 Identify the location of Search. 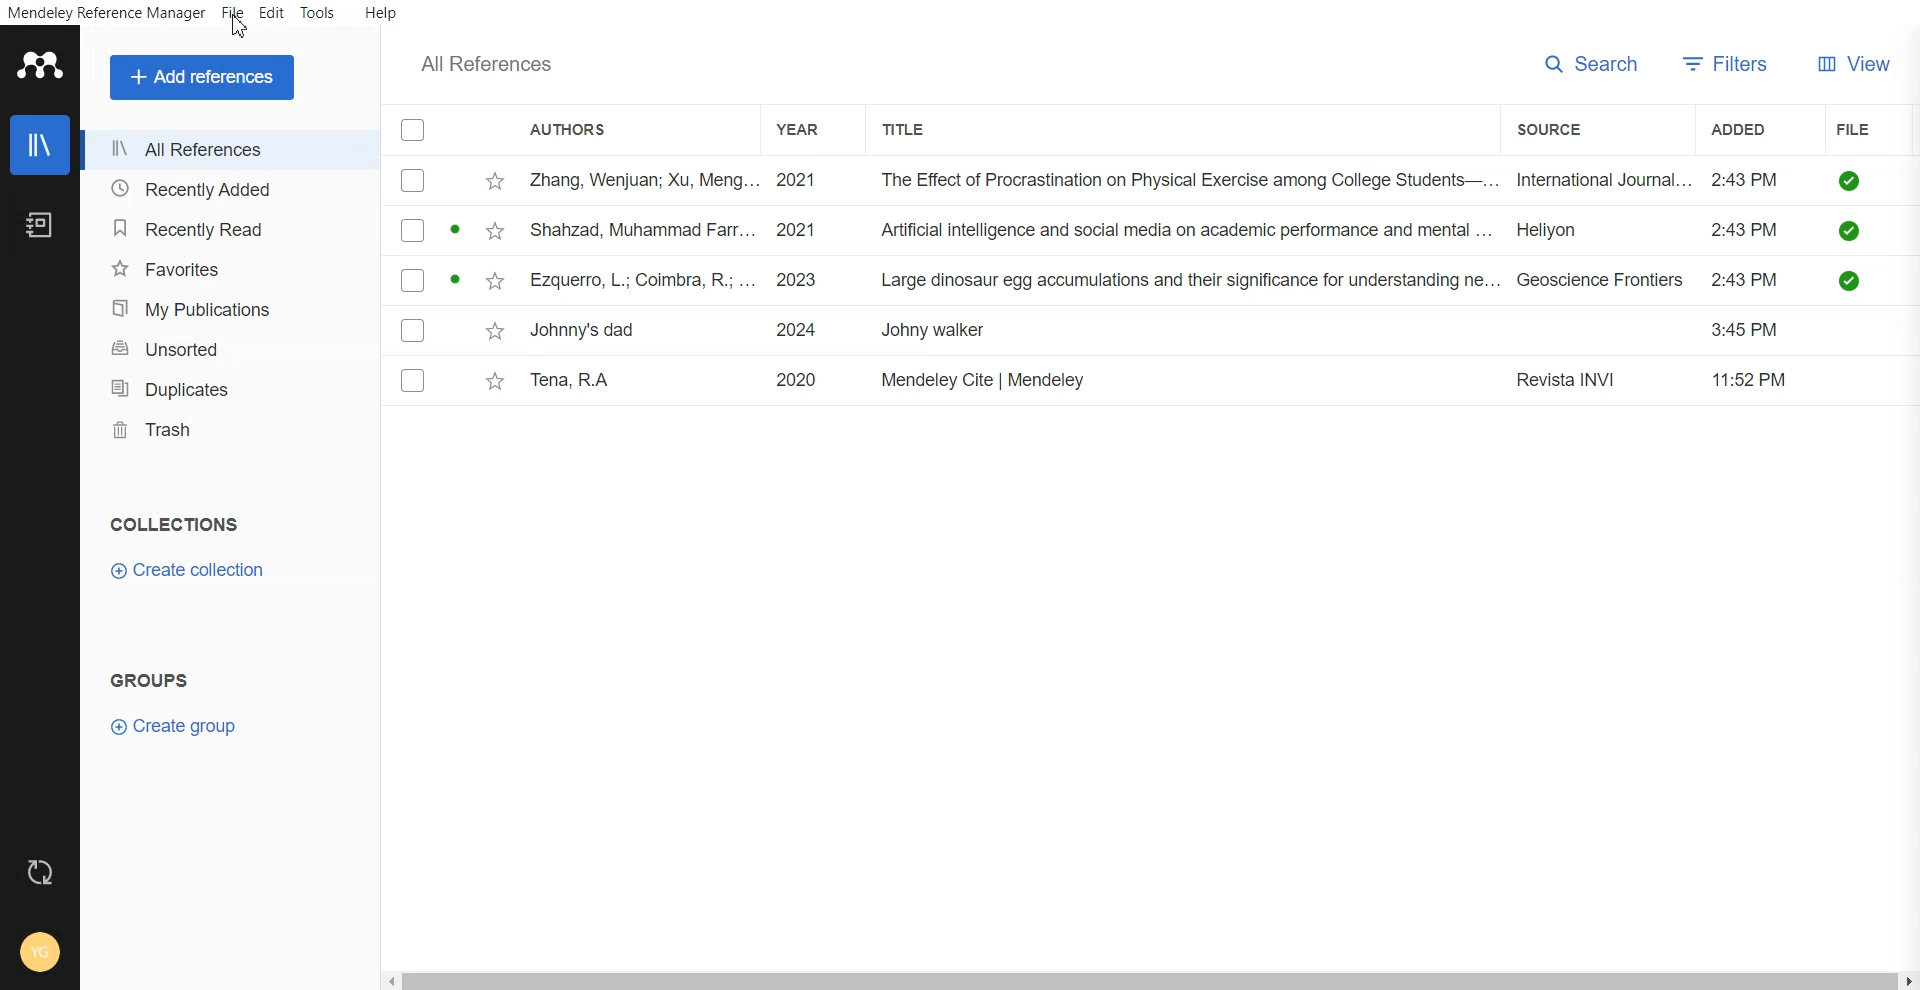
(1592, 65).